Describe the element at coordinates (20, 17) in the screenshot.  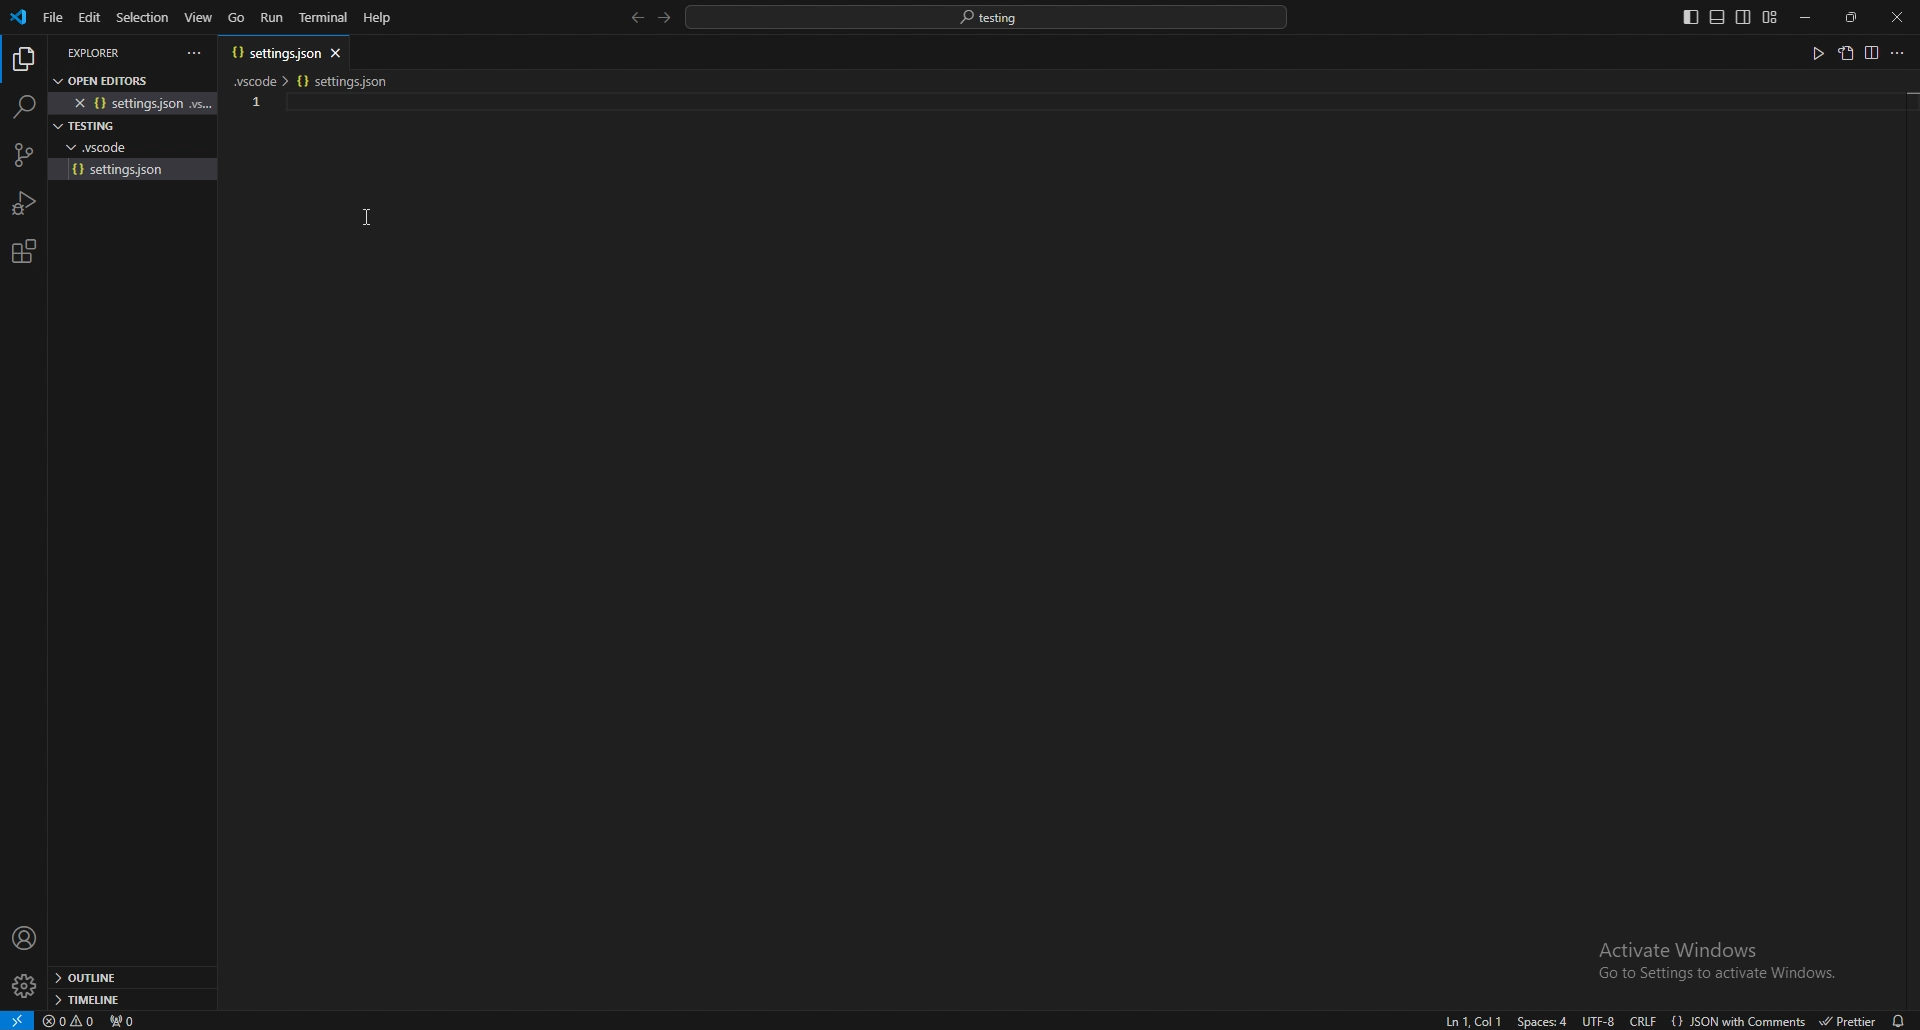
I see `vscode` at that location.